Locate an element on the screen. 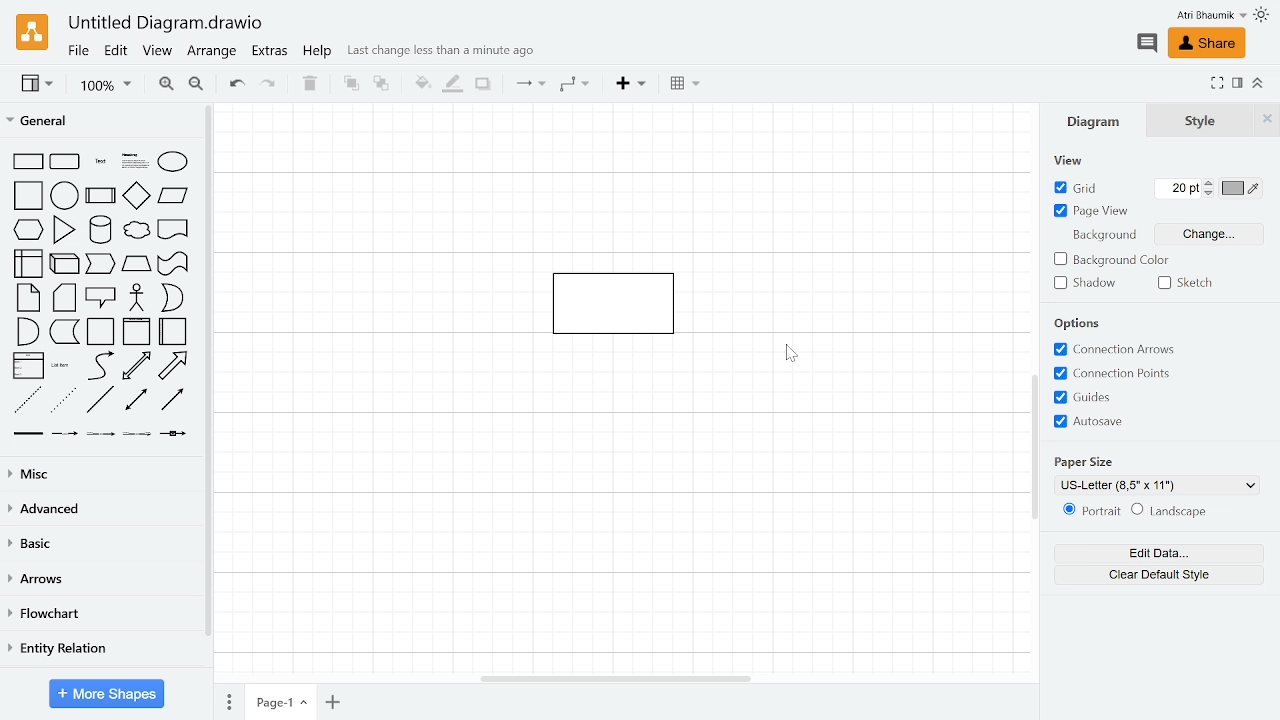 Image resolution: width=1280 pixels, height=720 pixels. Profile is located at coordinates (1194, 16).